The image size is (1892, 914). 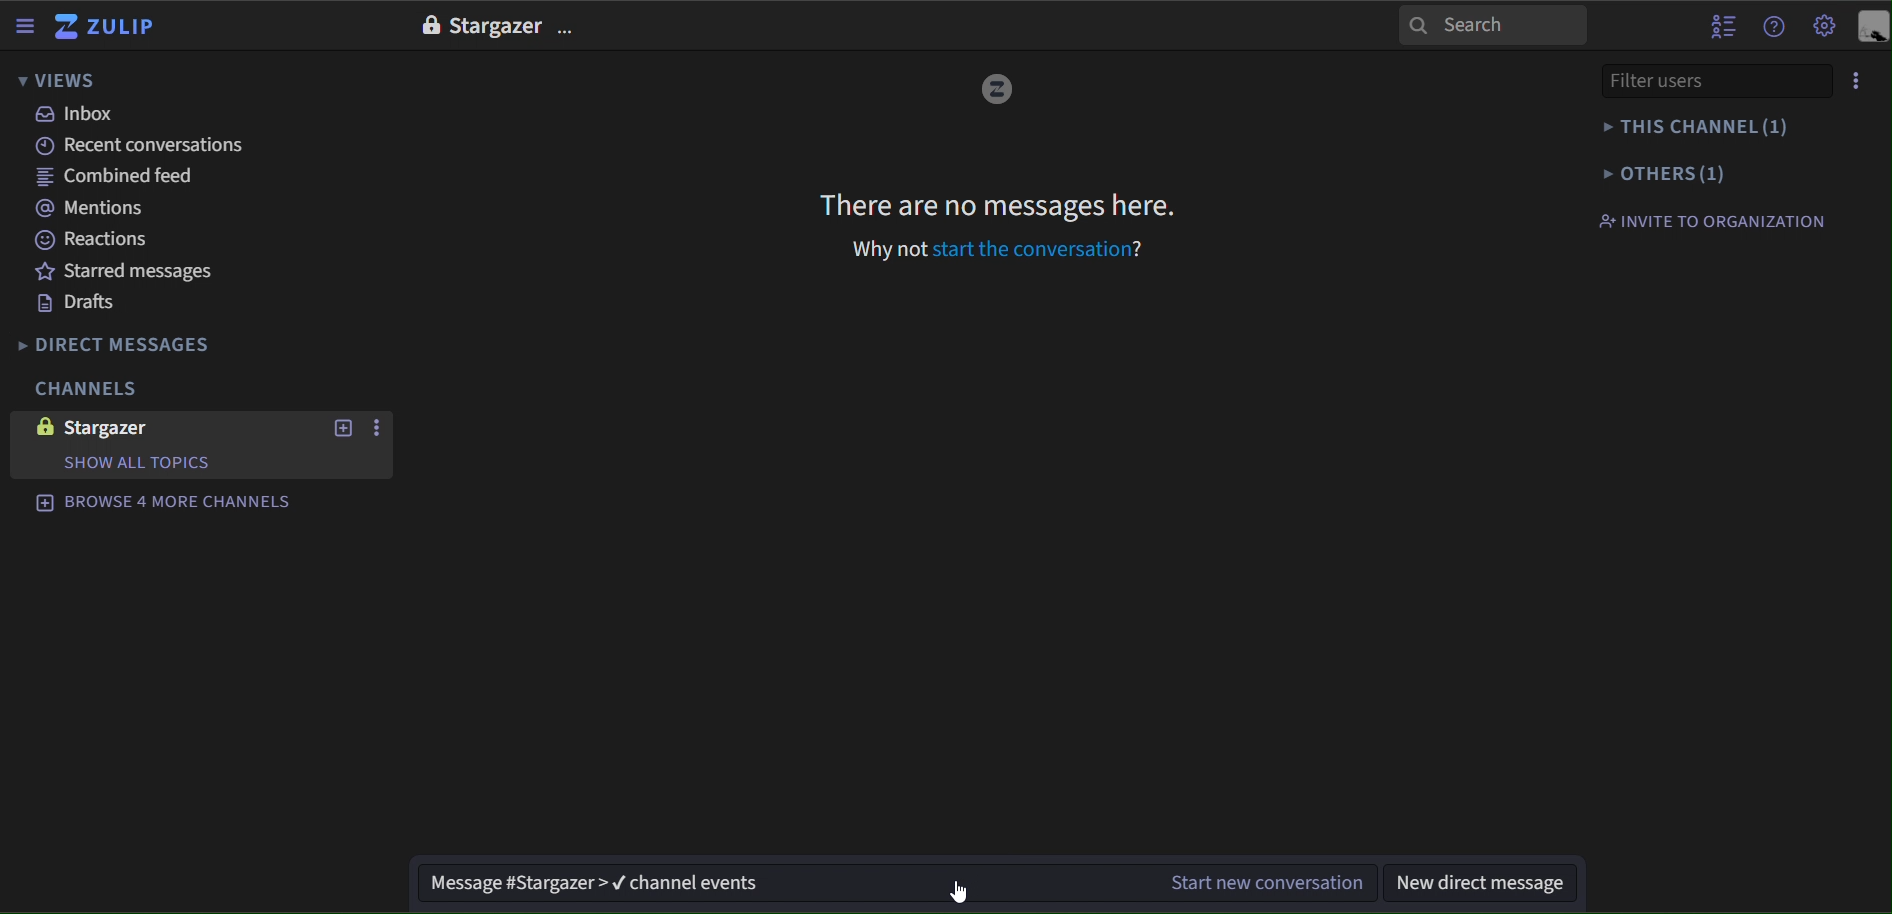 What do you see at coordinates (1723, 24) in the screenshot?
I see `hide user list` at bounding box center [1723, 24].